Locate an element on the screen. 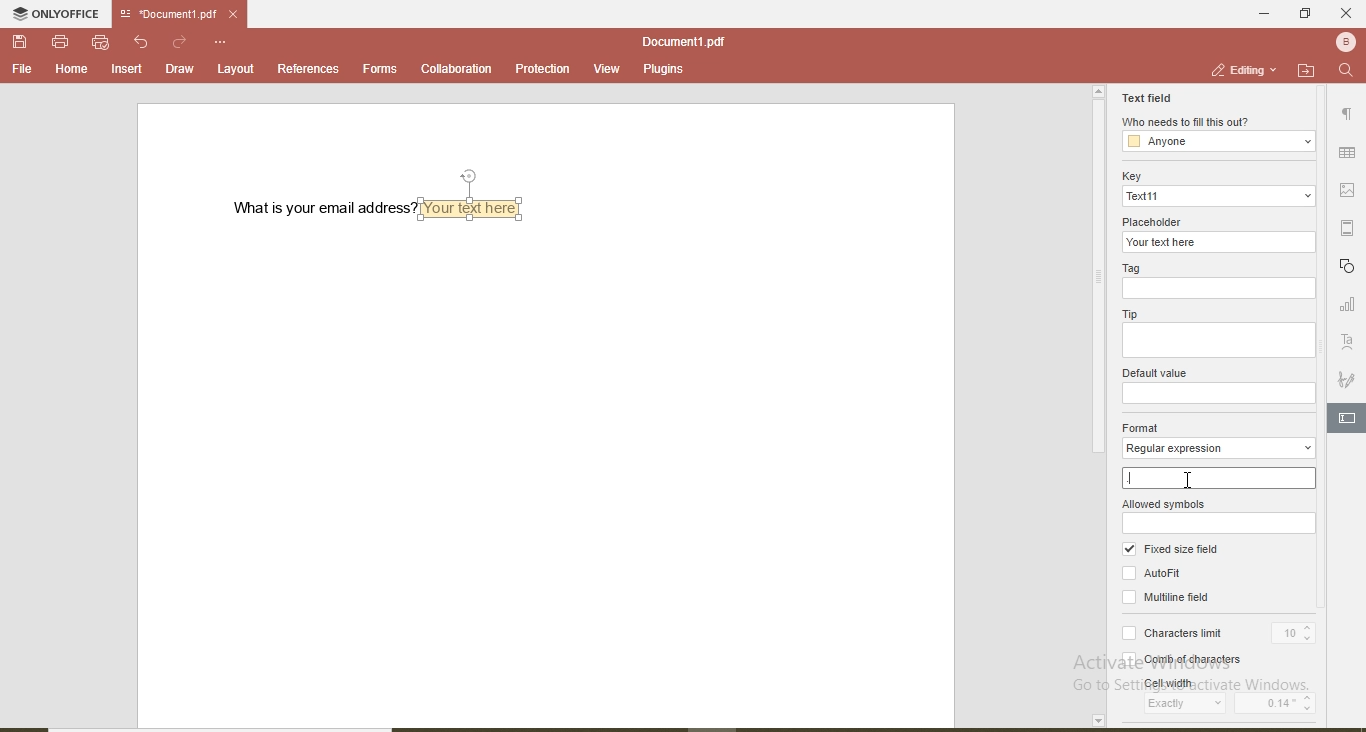  references is located at coordinates (308, 68).